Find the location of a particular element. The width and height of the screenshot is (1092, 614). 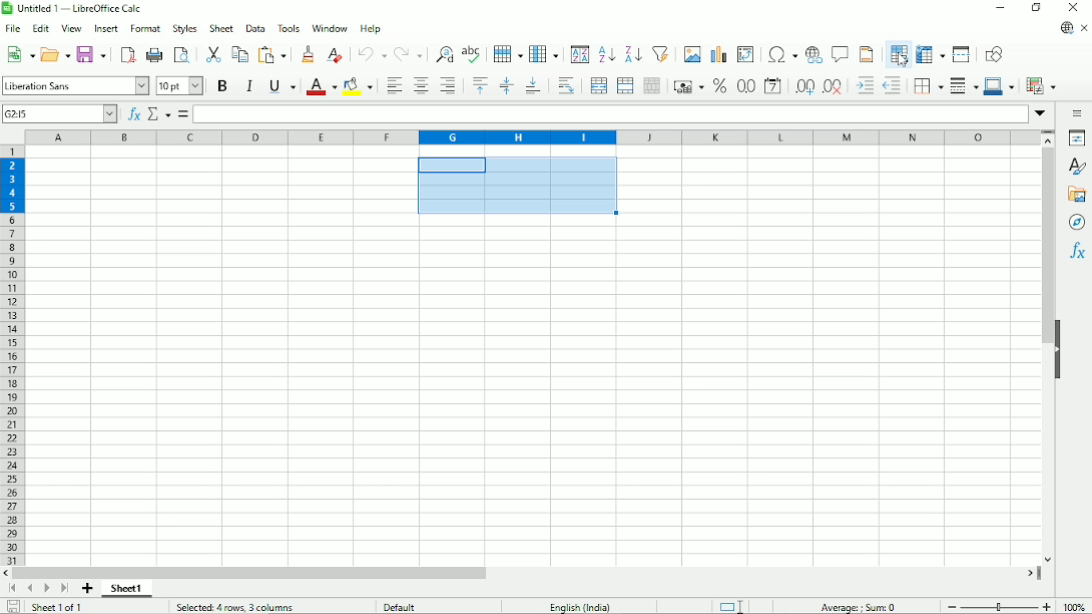

Gallery is located at coordinates (1077, 195).